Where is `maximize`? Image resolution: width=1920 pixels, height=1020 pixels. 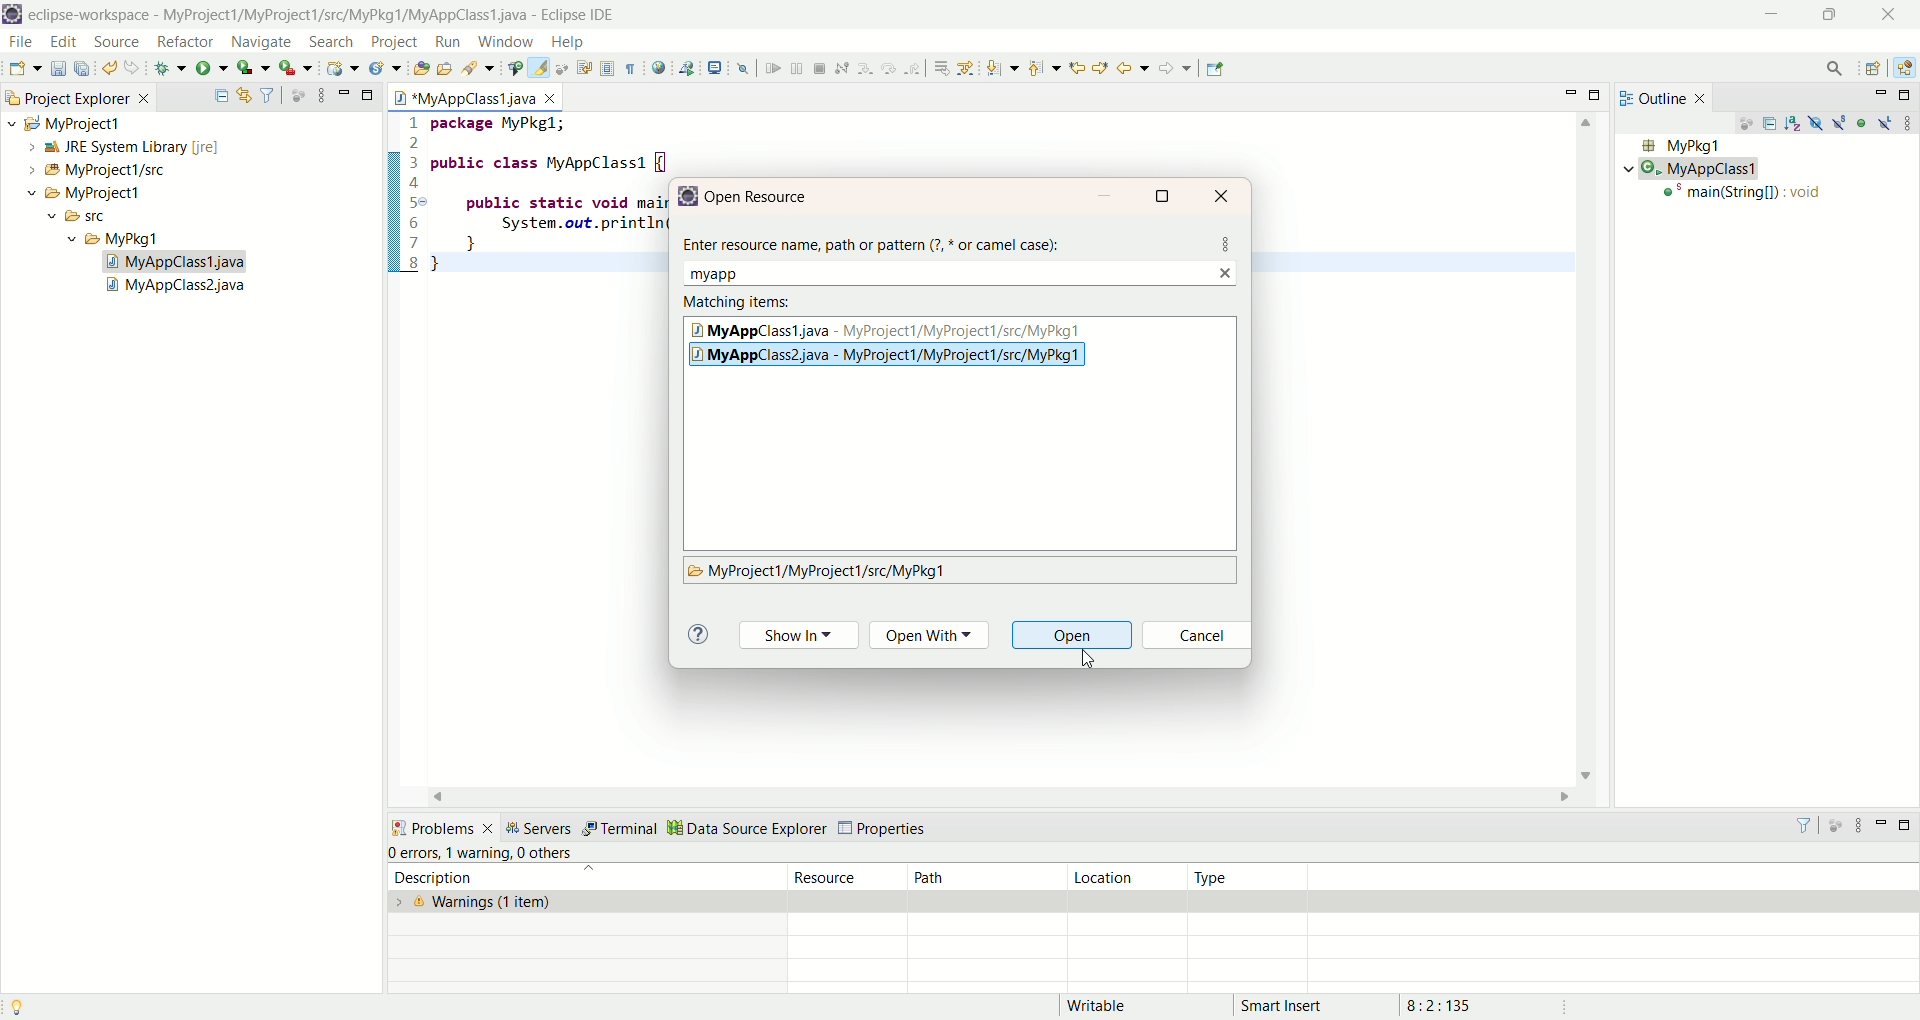 maximize is located at coordinates (1907, 828).